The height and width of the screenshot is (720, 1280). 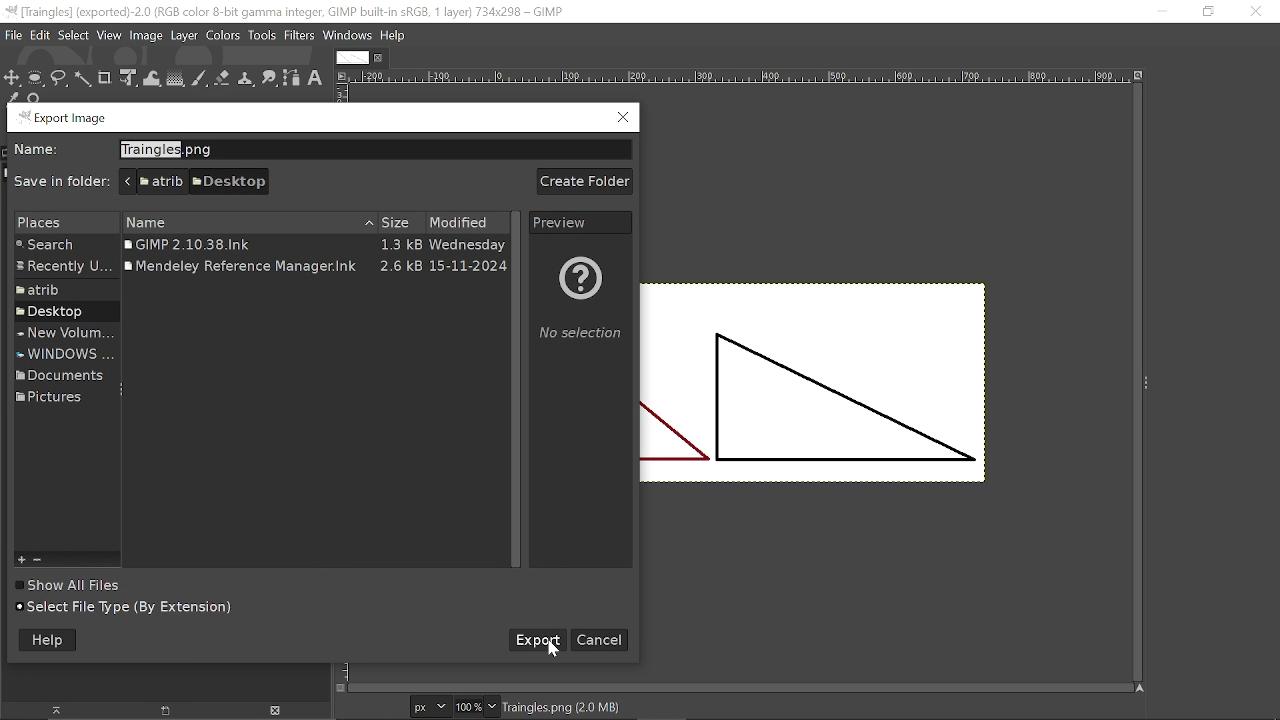 I want to click on Size of te file, so click(x=401, y=223).